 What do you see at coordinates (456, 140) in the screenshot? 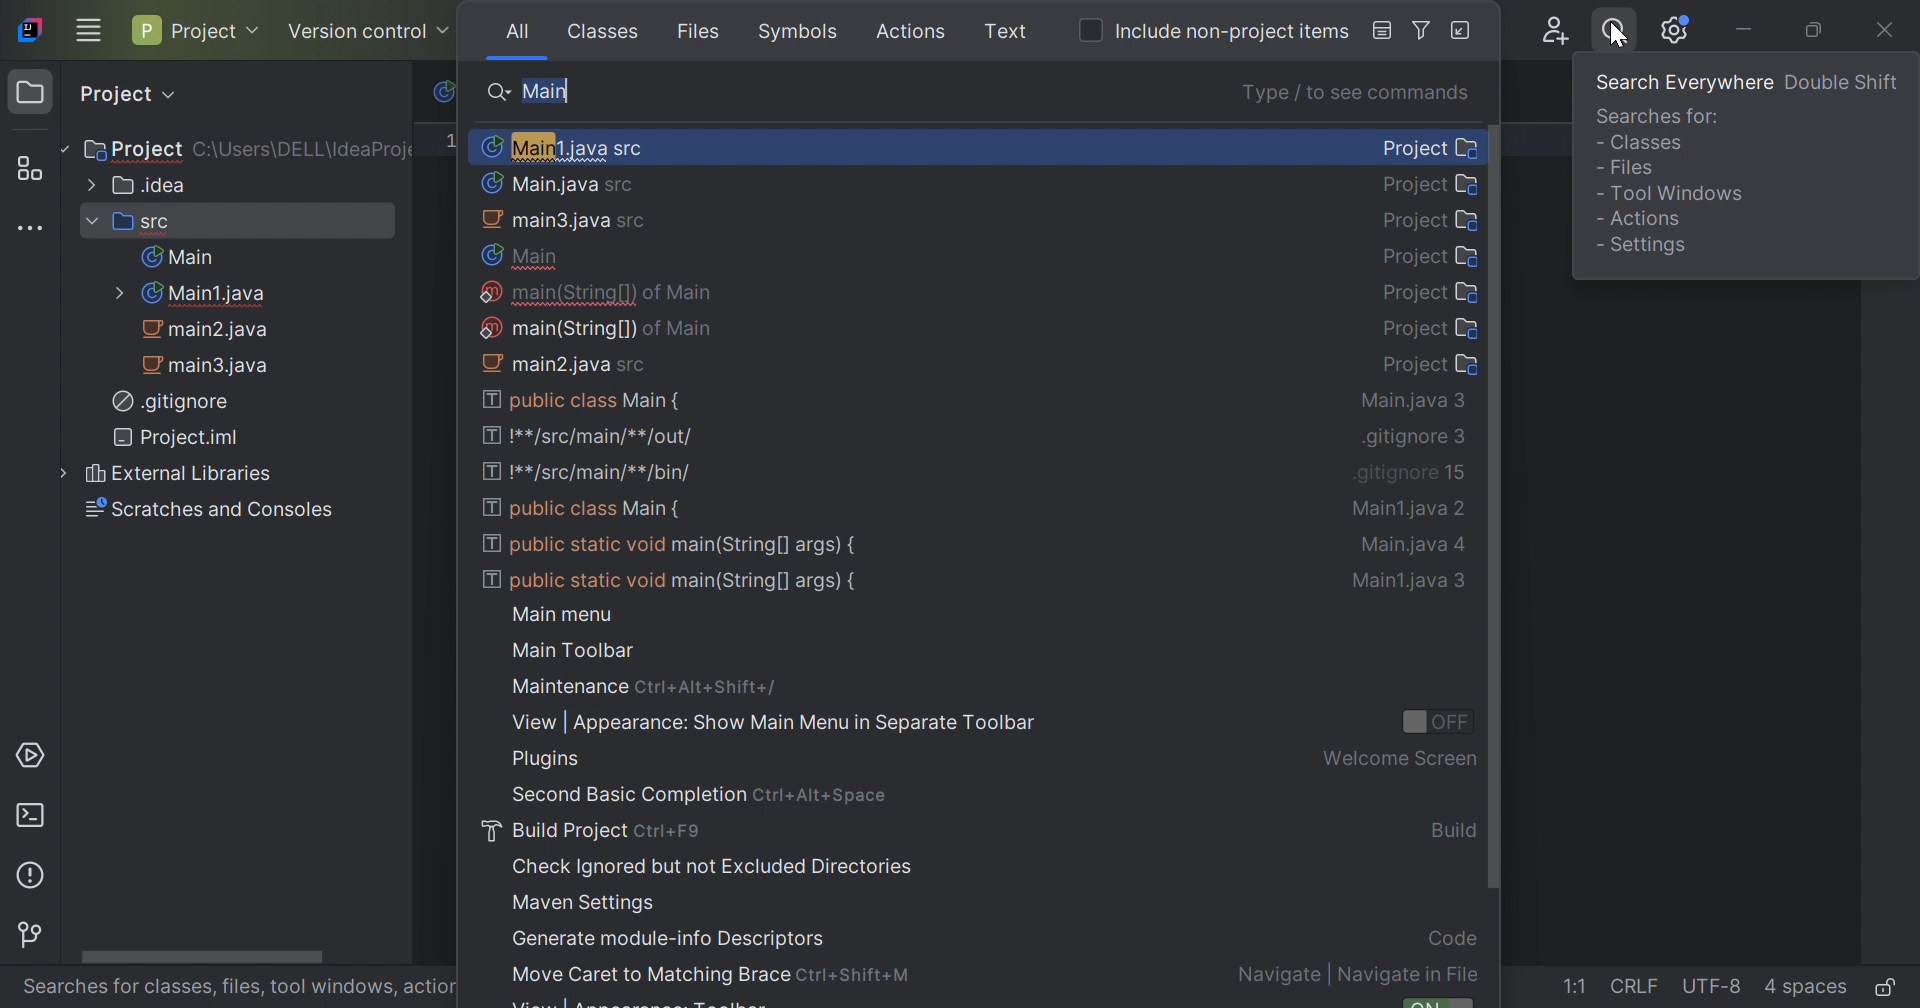
I see `1` at bounding box center [456, 140].